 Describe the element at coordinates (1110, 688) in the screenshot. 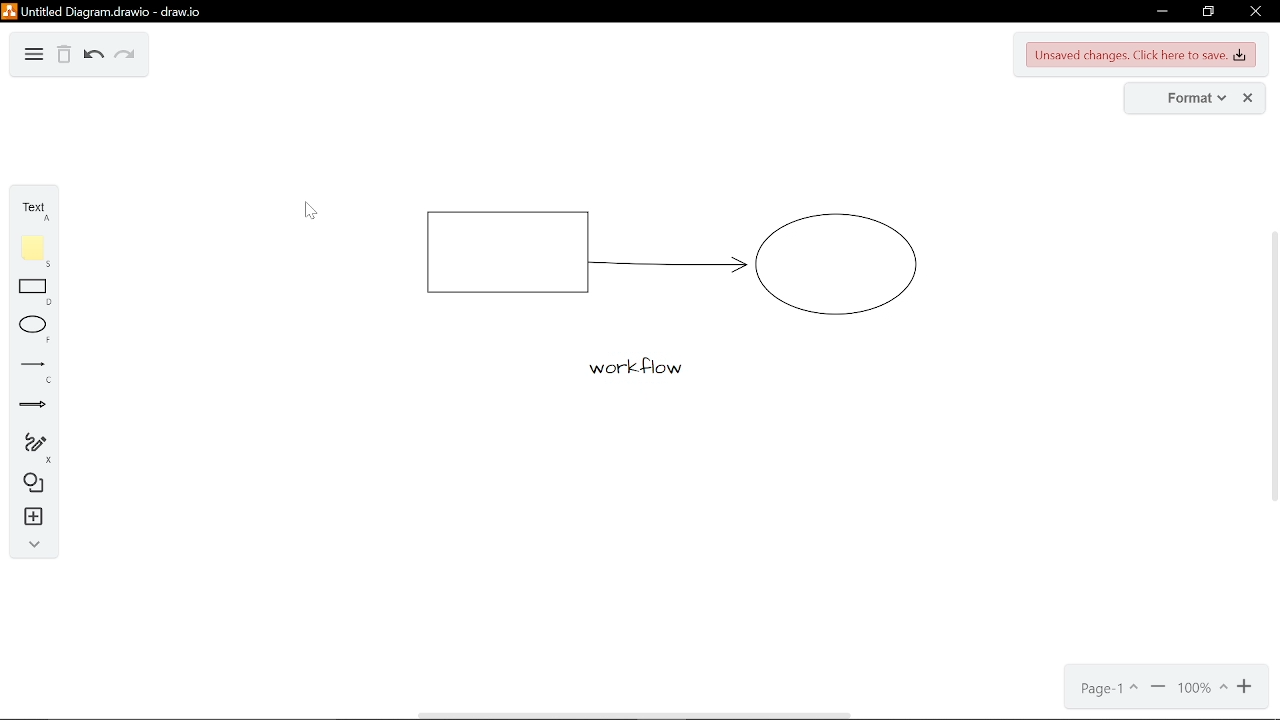

I see `page1` at that location.